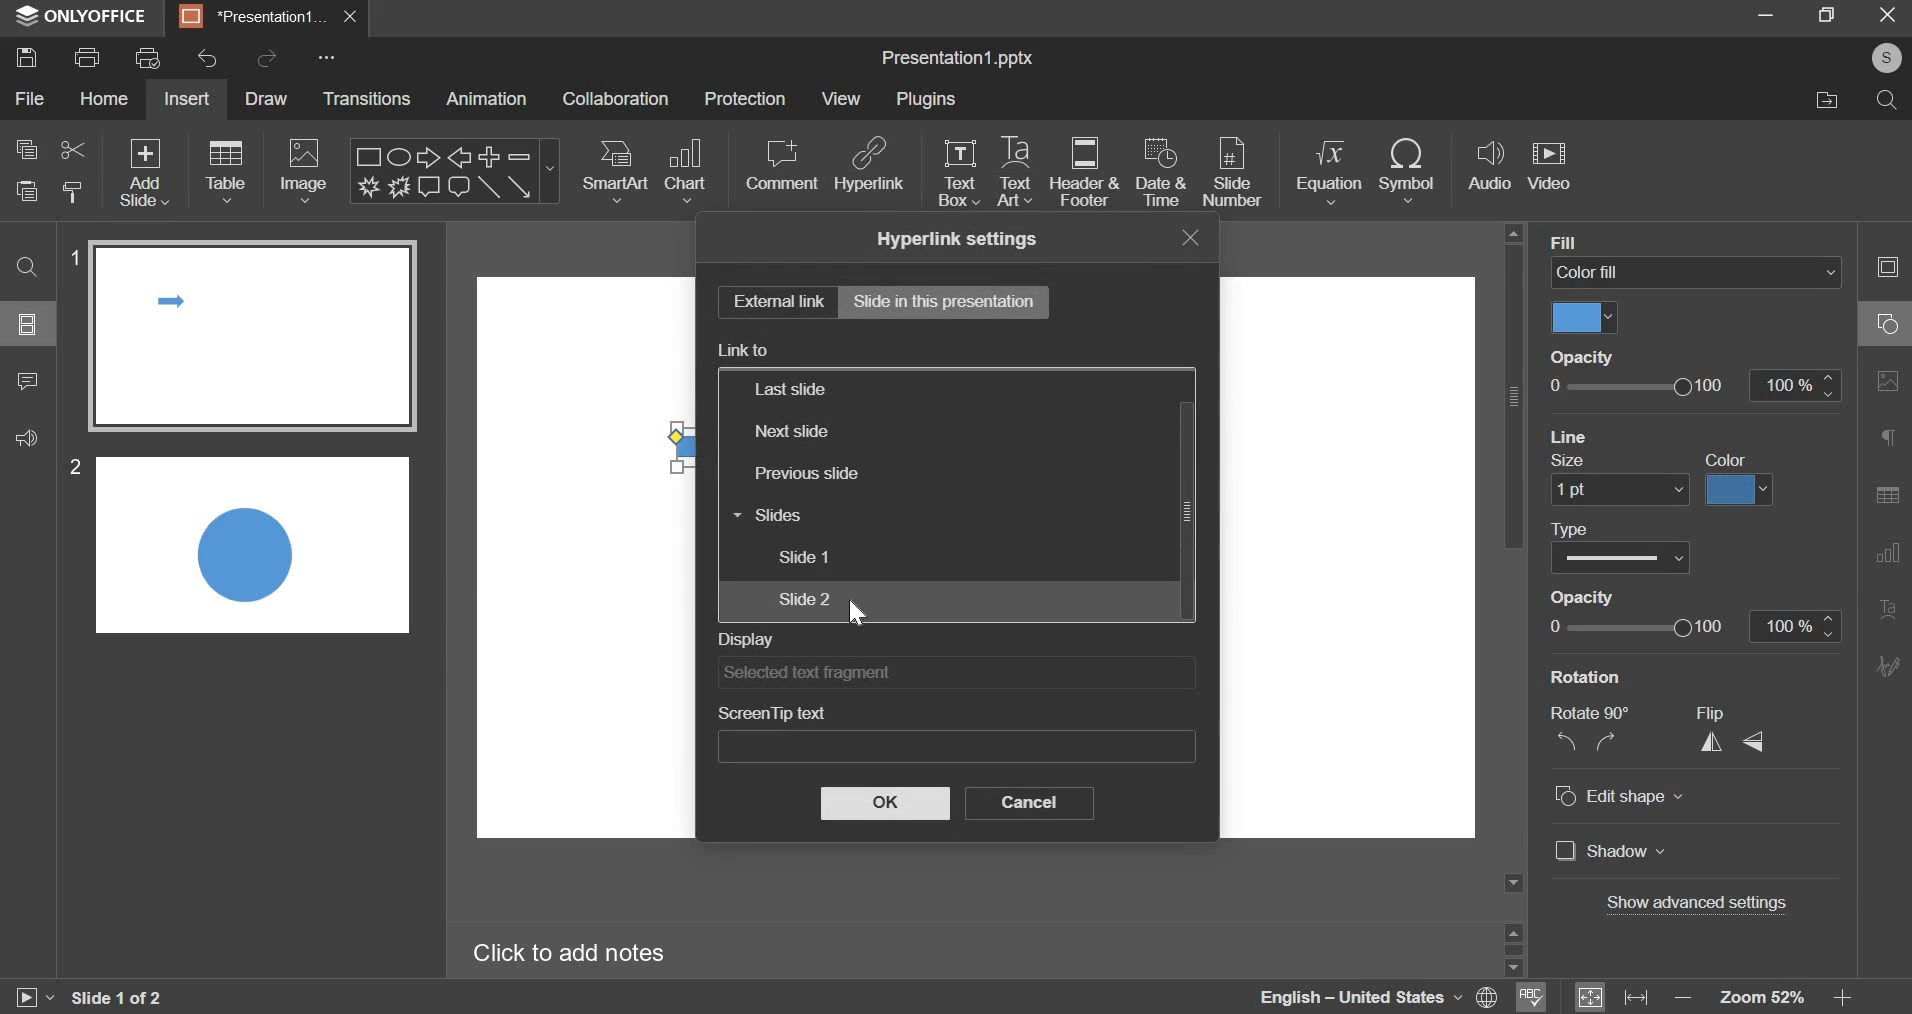  Describe the element at coordinates (328, 56) in the screenshot. I see `customise quick access` at that location.